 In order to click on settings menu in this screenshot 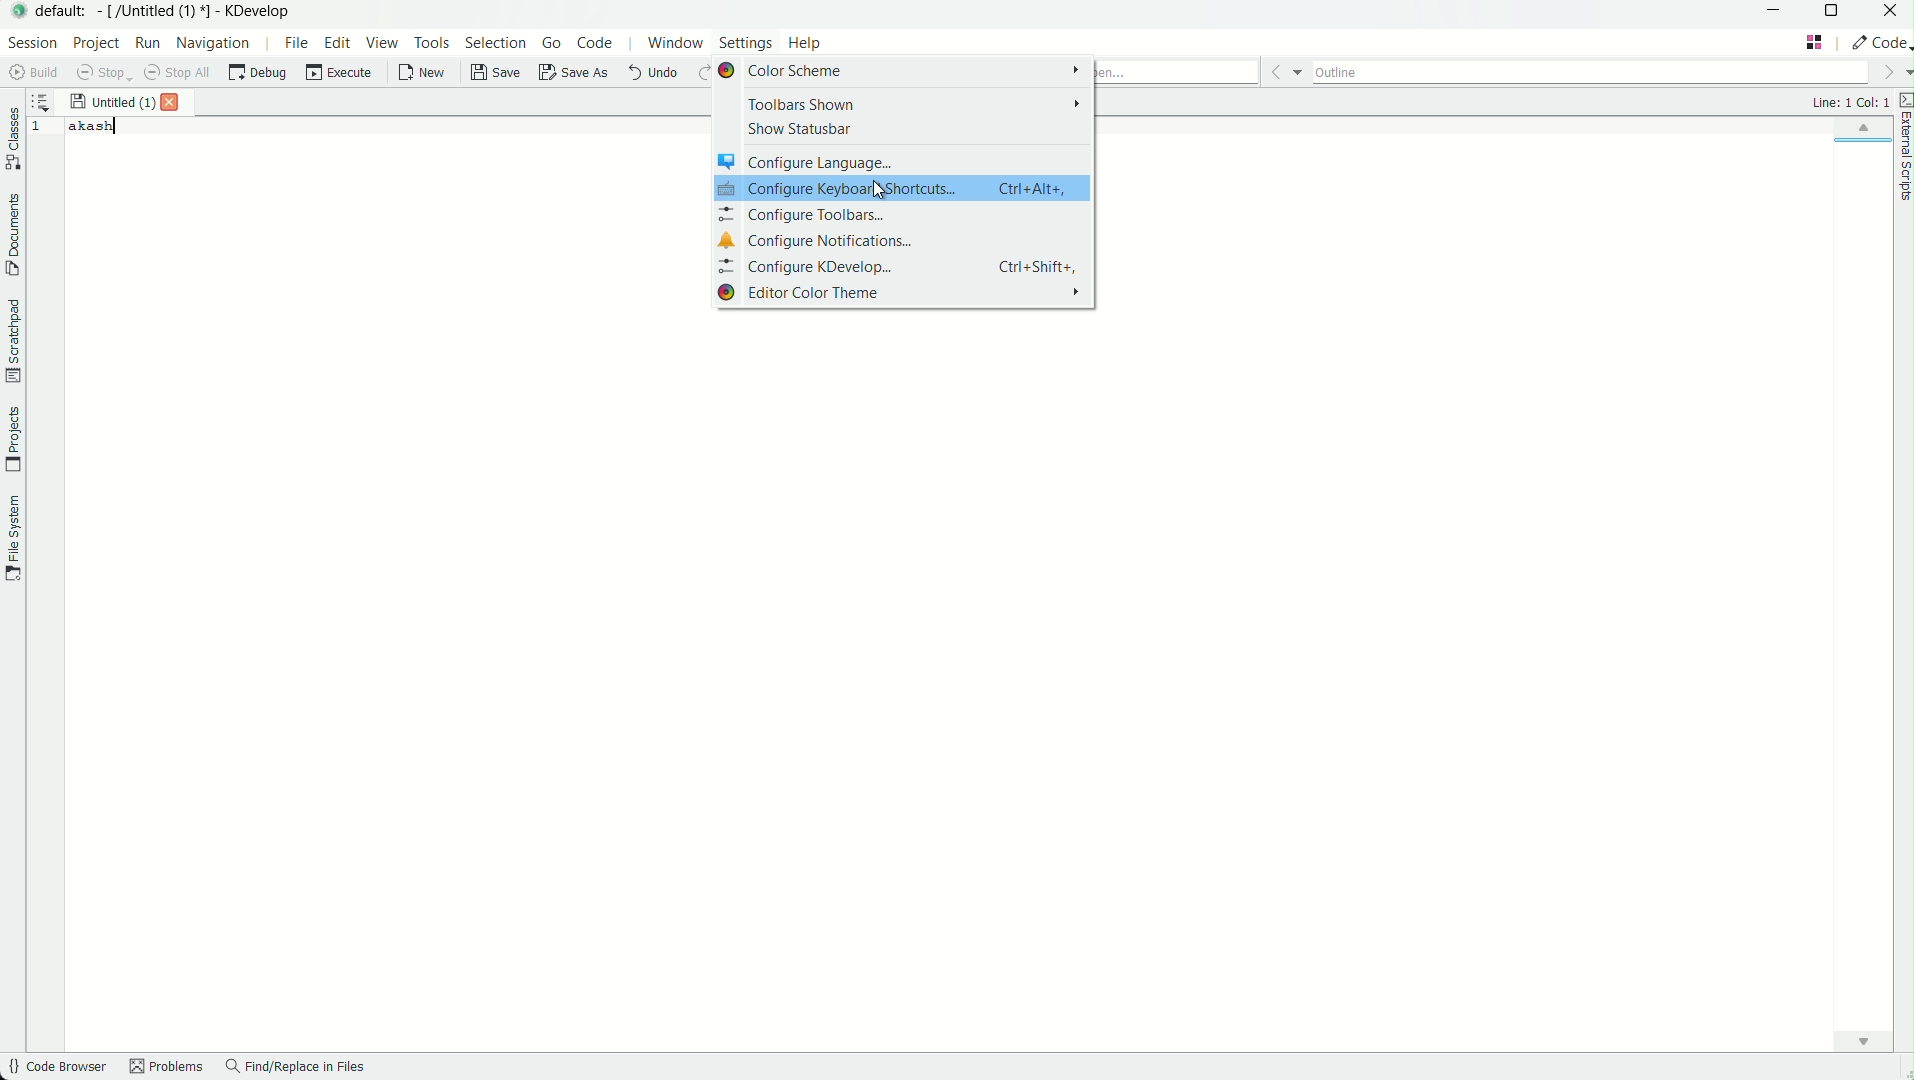, I will do `click(745, 46)`.